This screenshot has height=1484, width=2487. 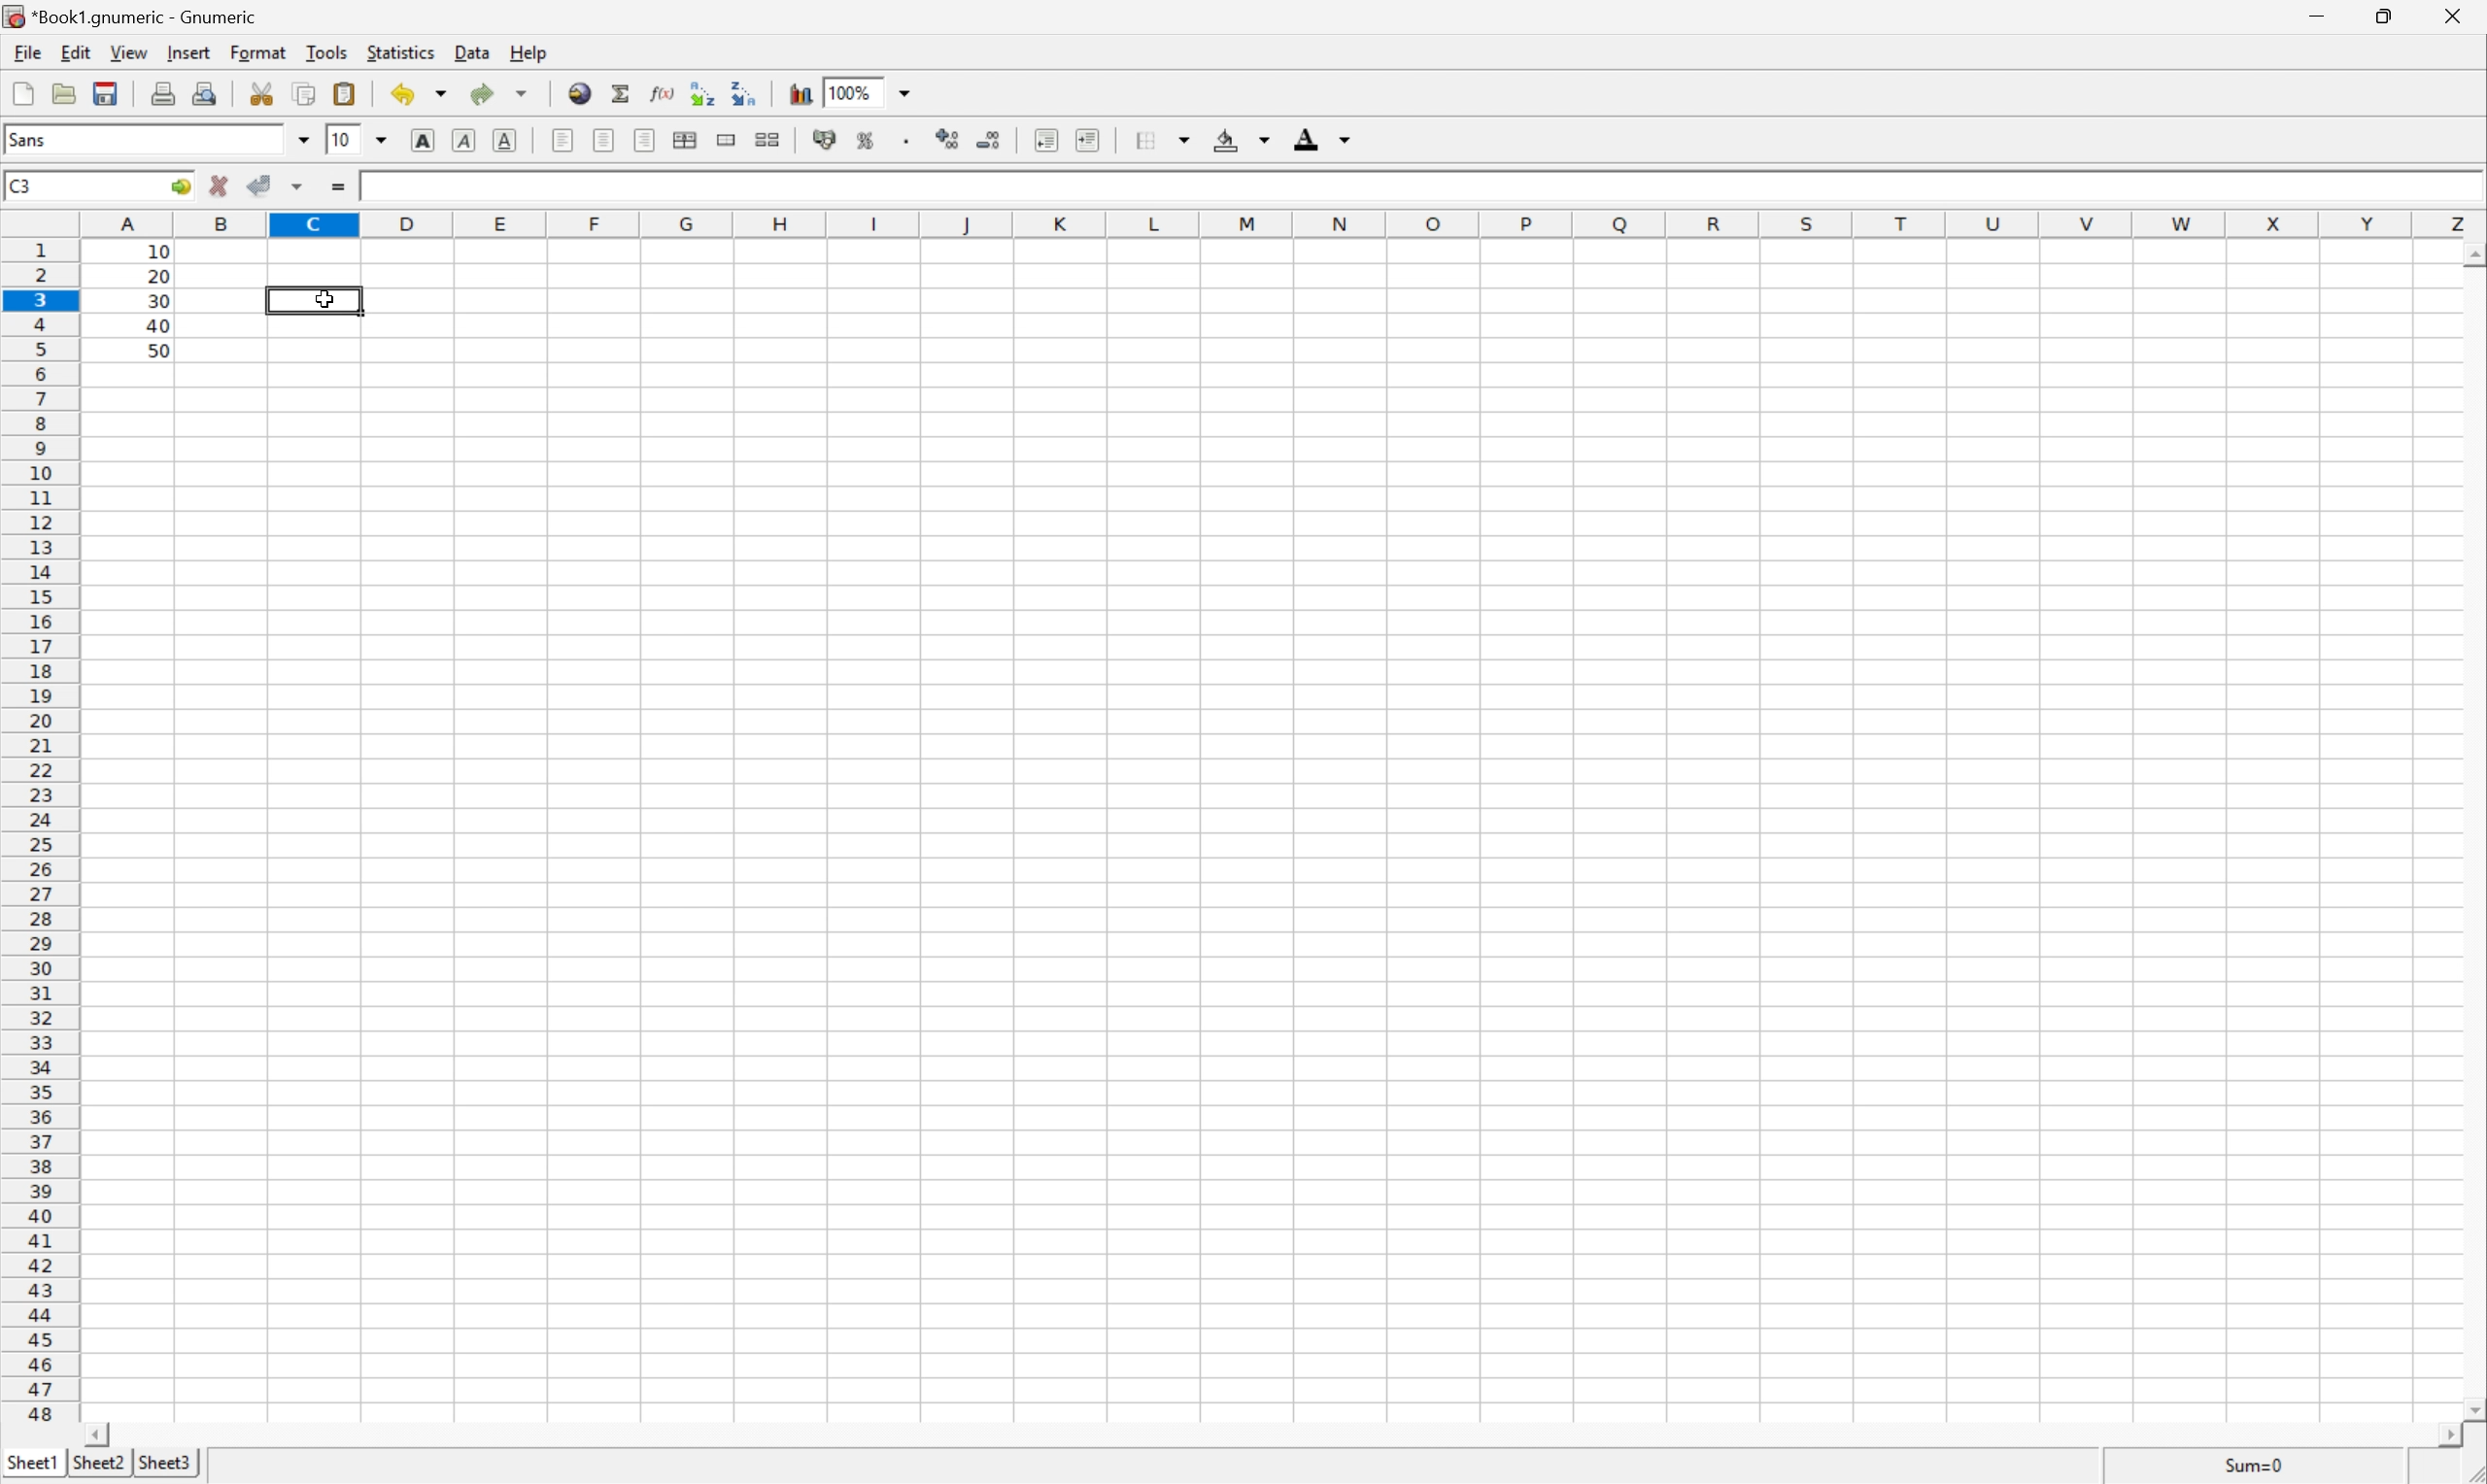 What do you see at coordinates (139, 16) in the screenshot?
I see `*Book1.gnumeric - Gnumeric` at bounding box center [139, 16].